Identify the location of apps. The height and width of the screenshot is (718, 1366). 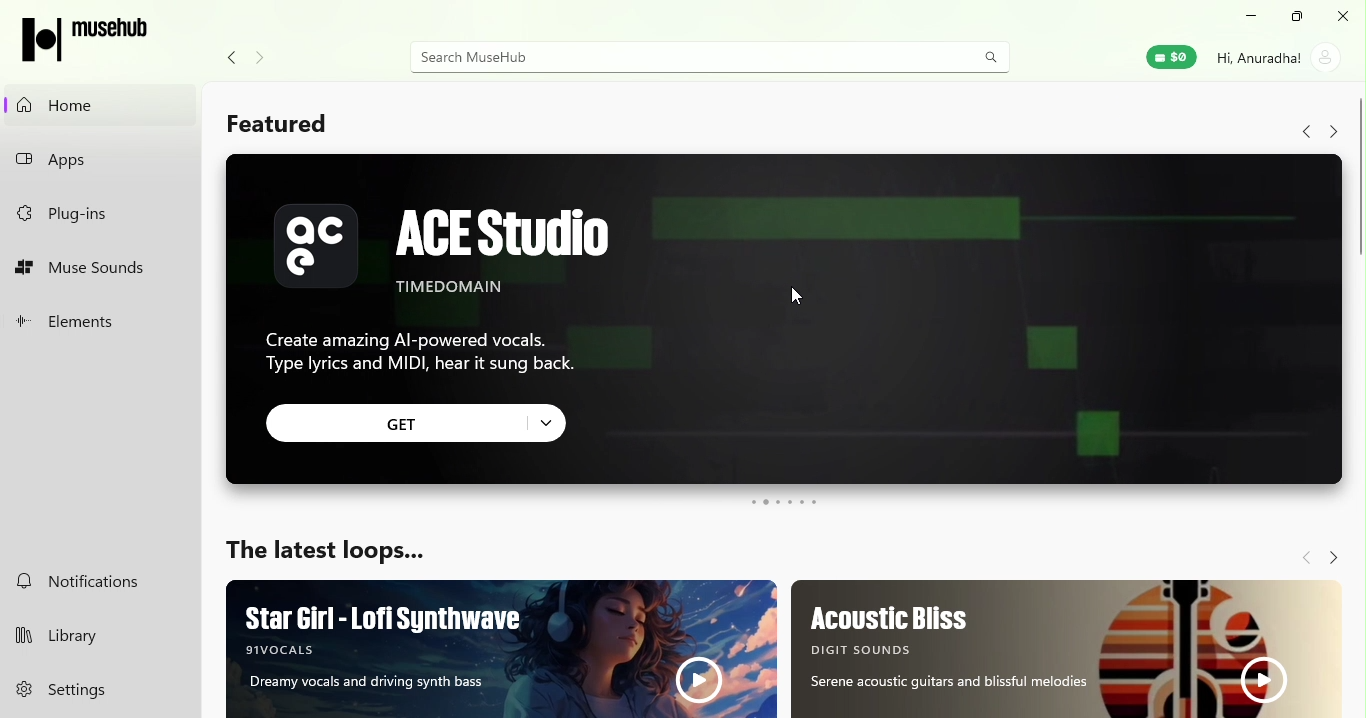
(102, 158).